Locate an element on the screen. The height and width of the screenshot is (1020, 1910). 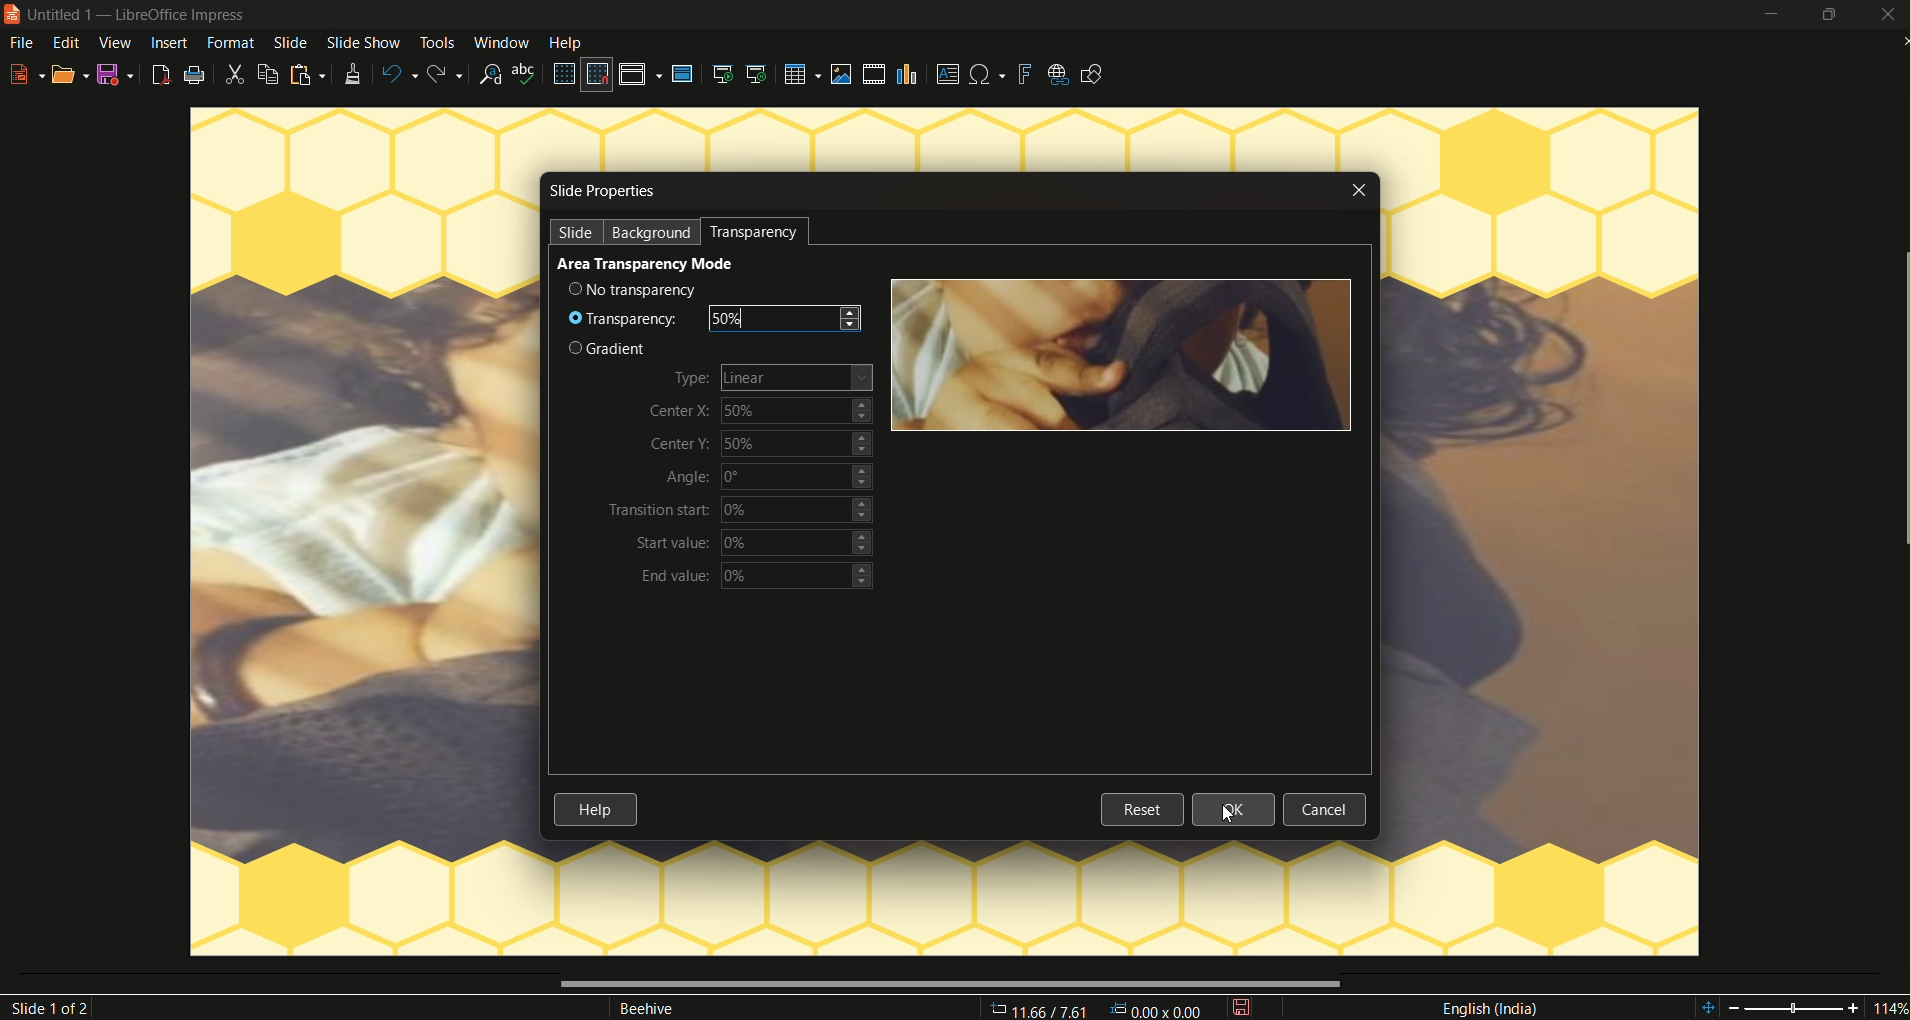
print is located at coordinates (196, 75).